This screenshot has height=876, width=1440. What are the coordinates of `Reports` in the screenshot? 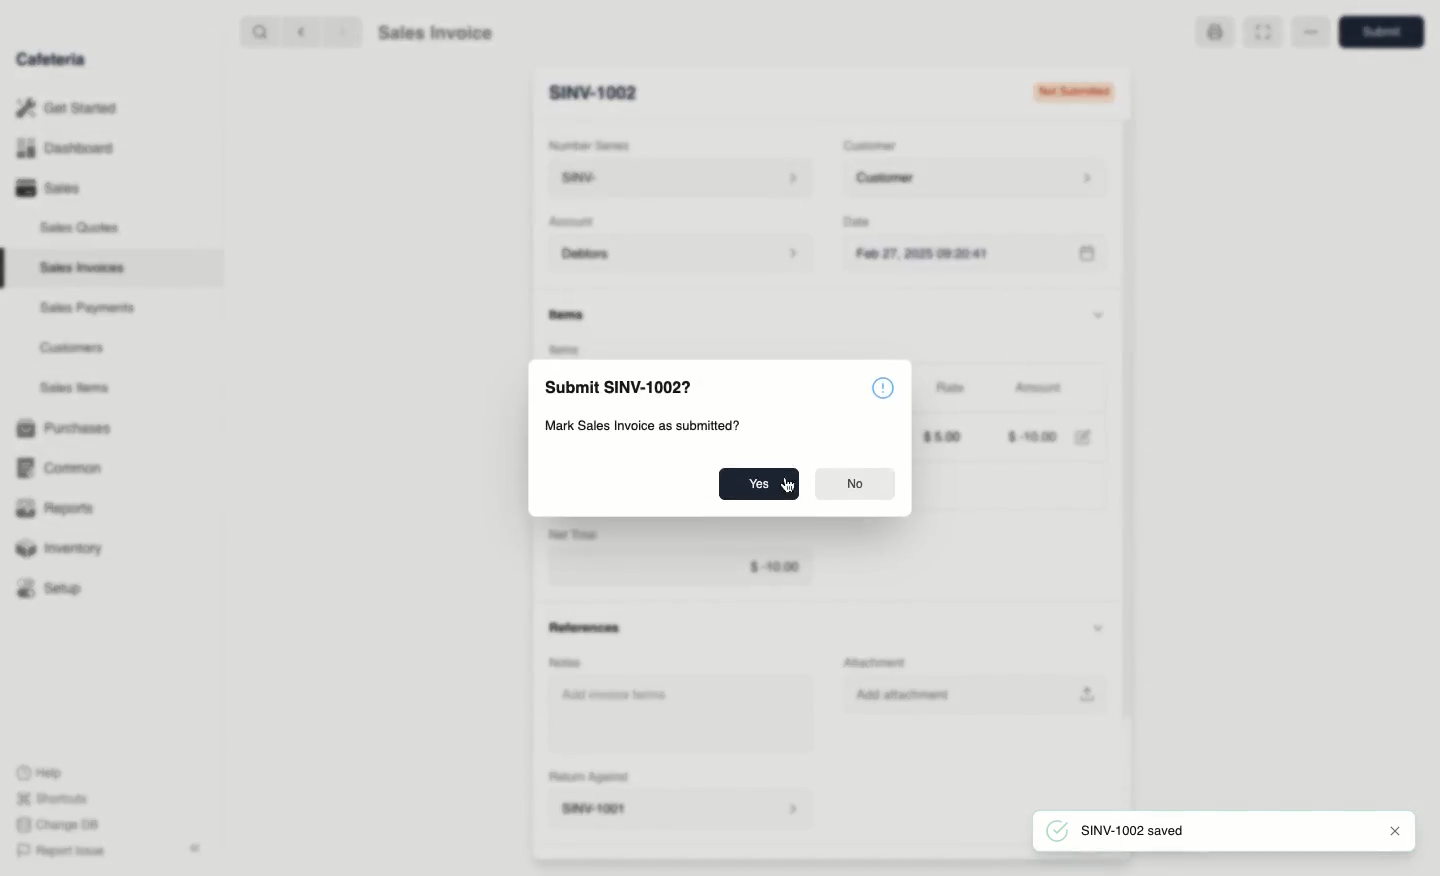 It's located at (55, 506).